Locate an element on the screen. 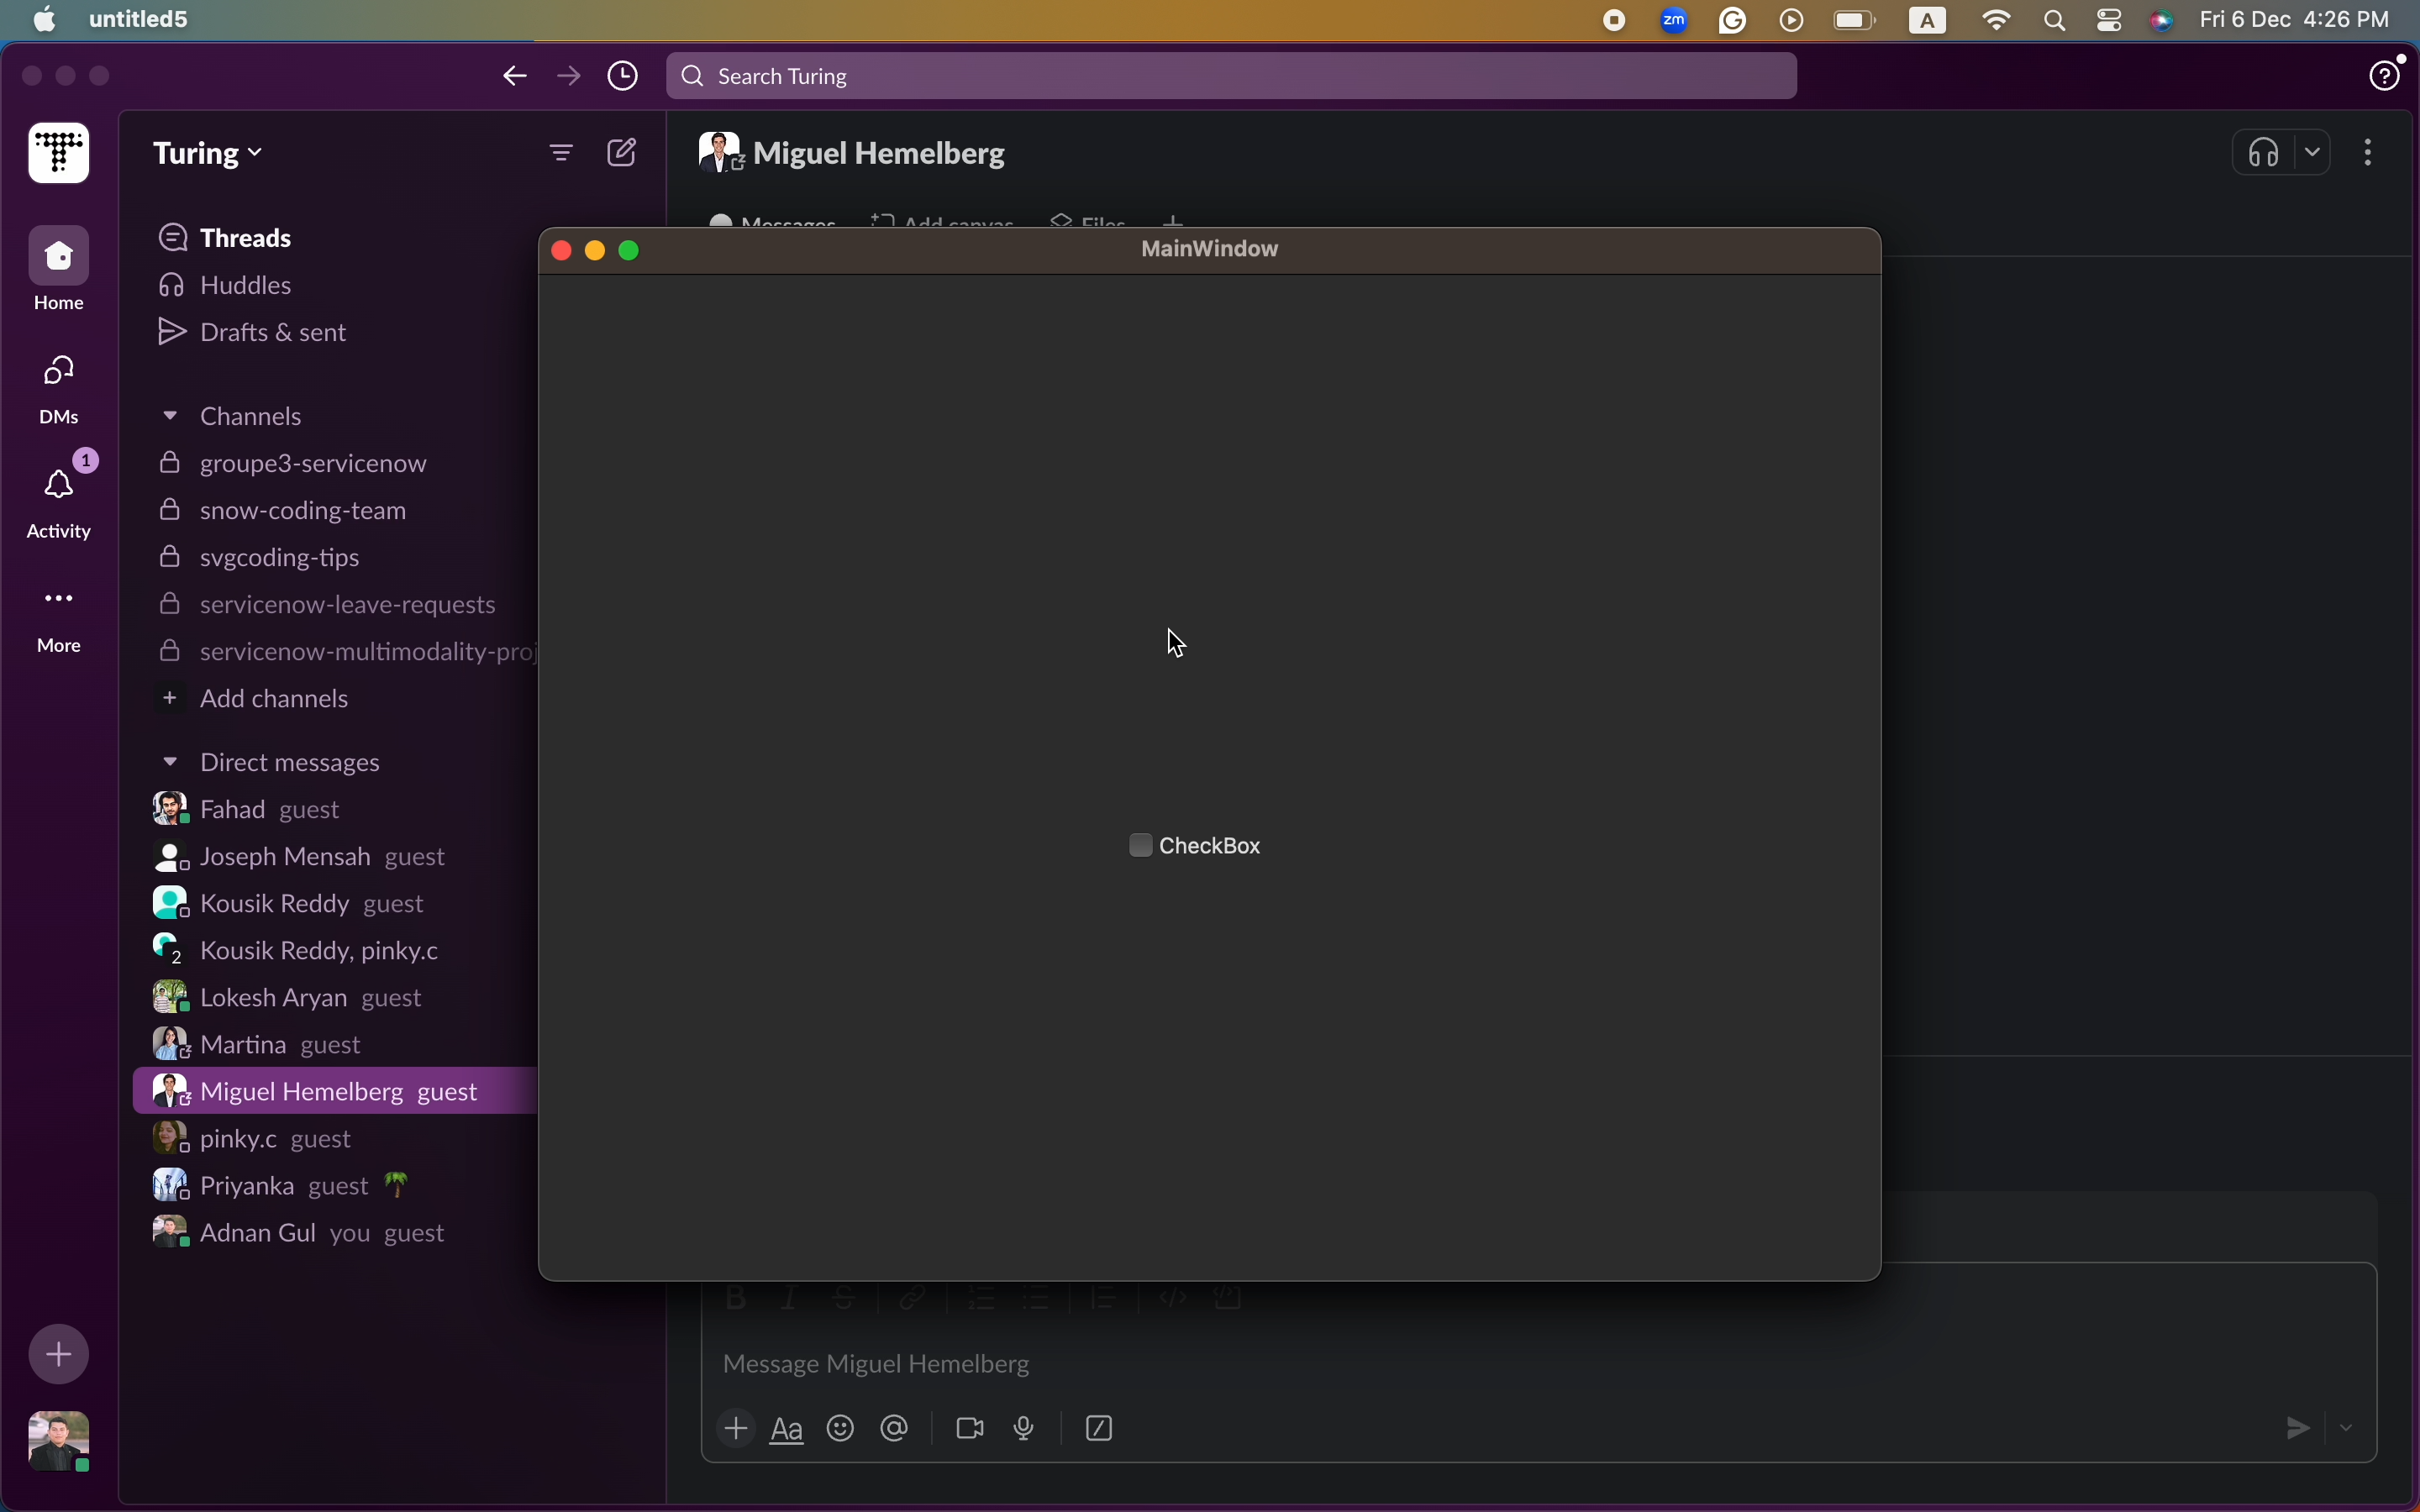 The width and height of the screenshot is (2420, 1512). Miguel is located at coordinates (320, 1090).